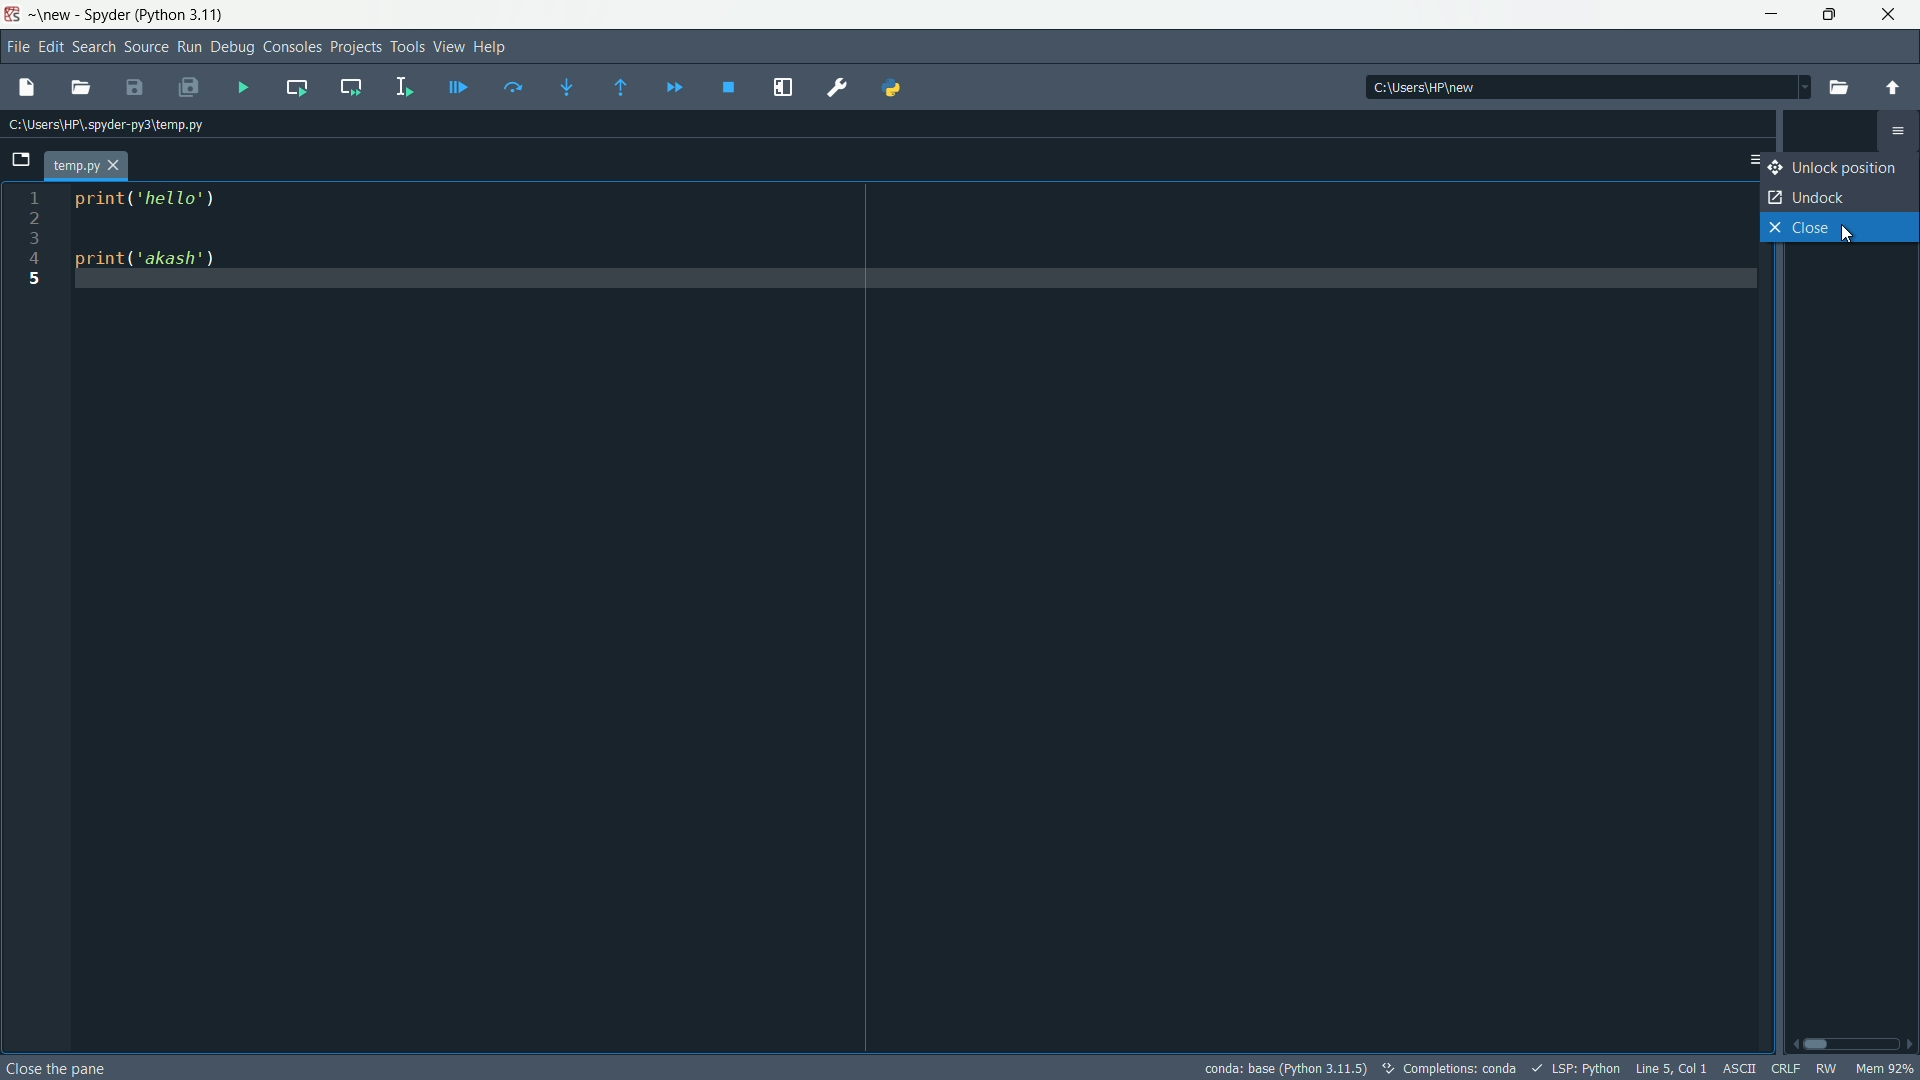 This screenshot has width=1920, height=1080. I want to click on run current cell, so click(294, 87).